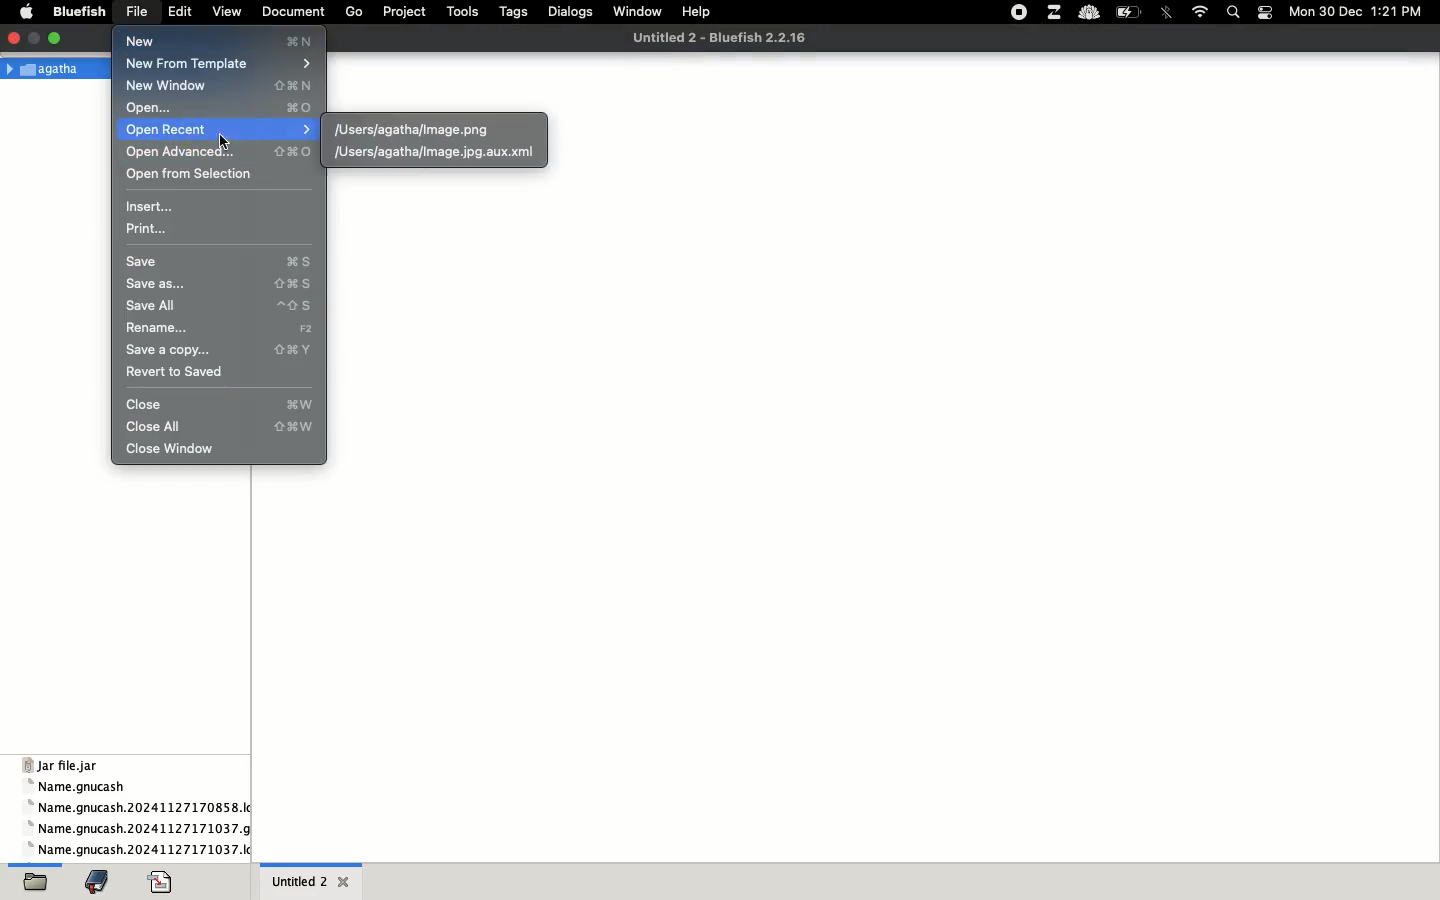  What do you see at coordinates (635, 11) in the screenshot?
I see `window ` at bounding box center [635, 11].